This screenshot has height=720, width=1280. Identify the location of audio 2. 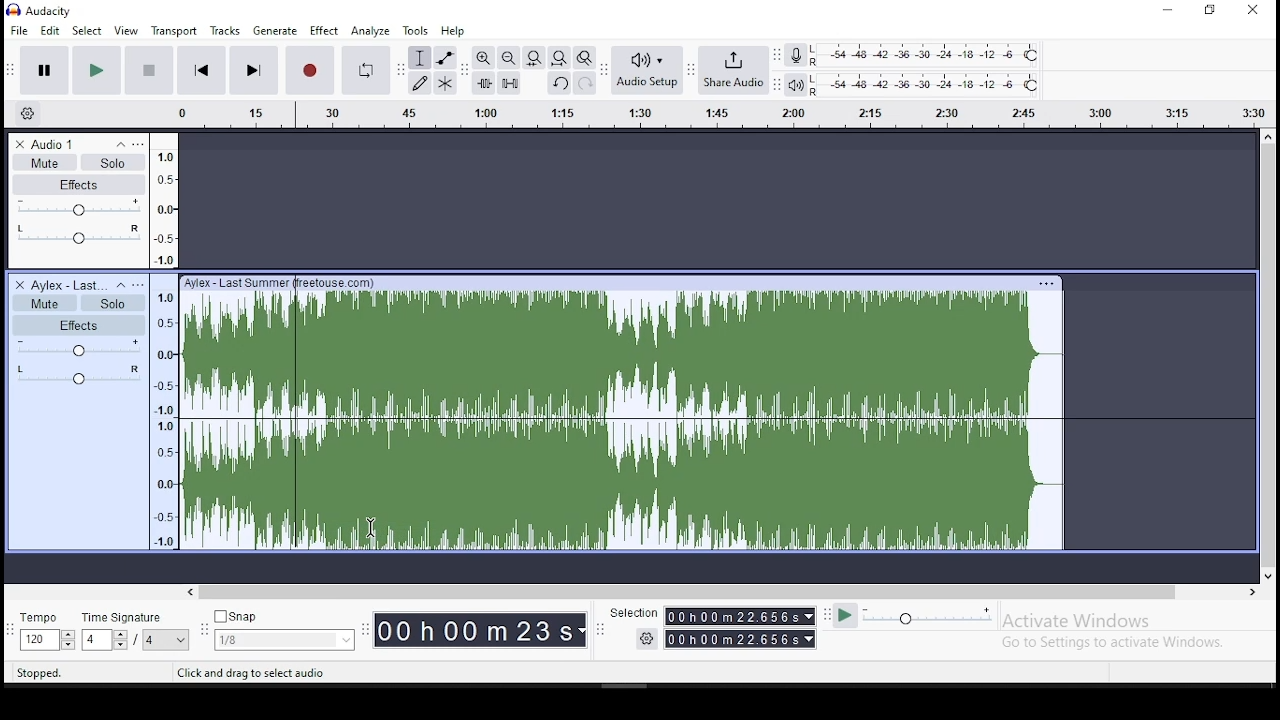
(68, 285).